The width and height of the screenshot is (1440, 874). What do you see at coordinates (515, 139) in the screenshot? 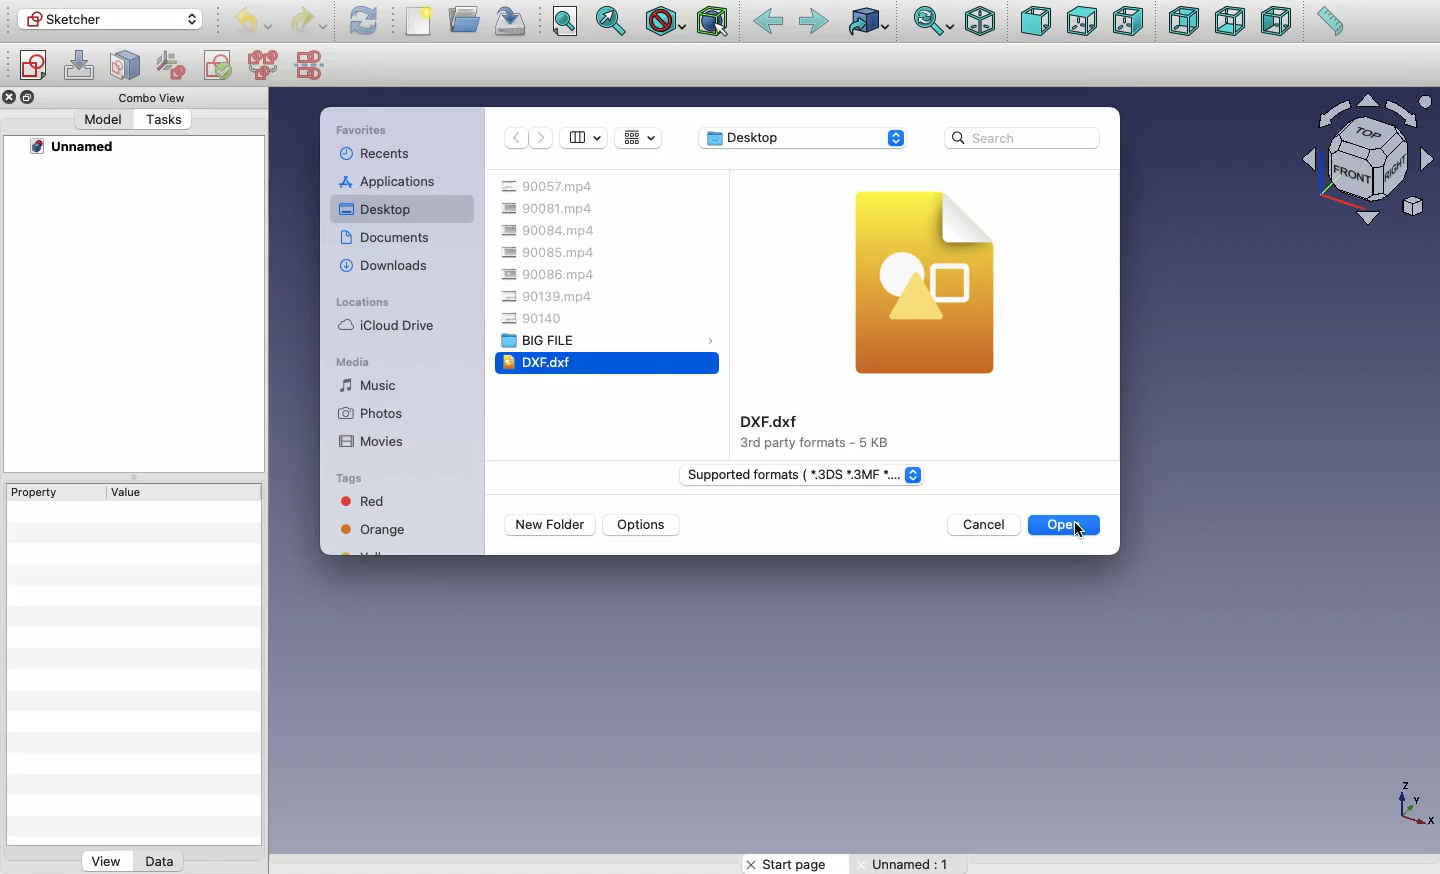
I see `Back` at bounding box center [515, 139].